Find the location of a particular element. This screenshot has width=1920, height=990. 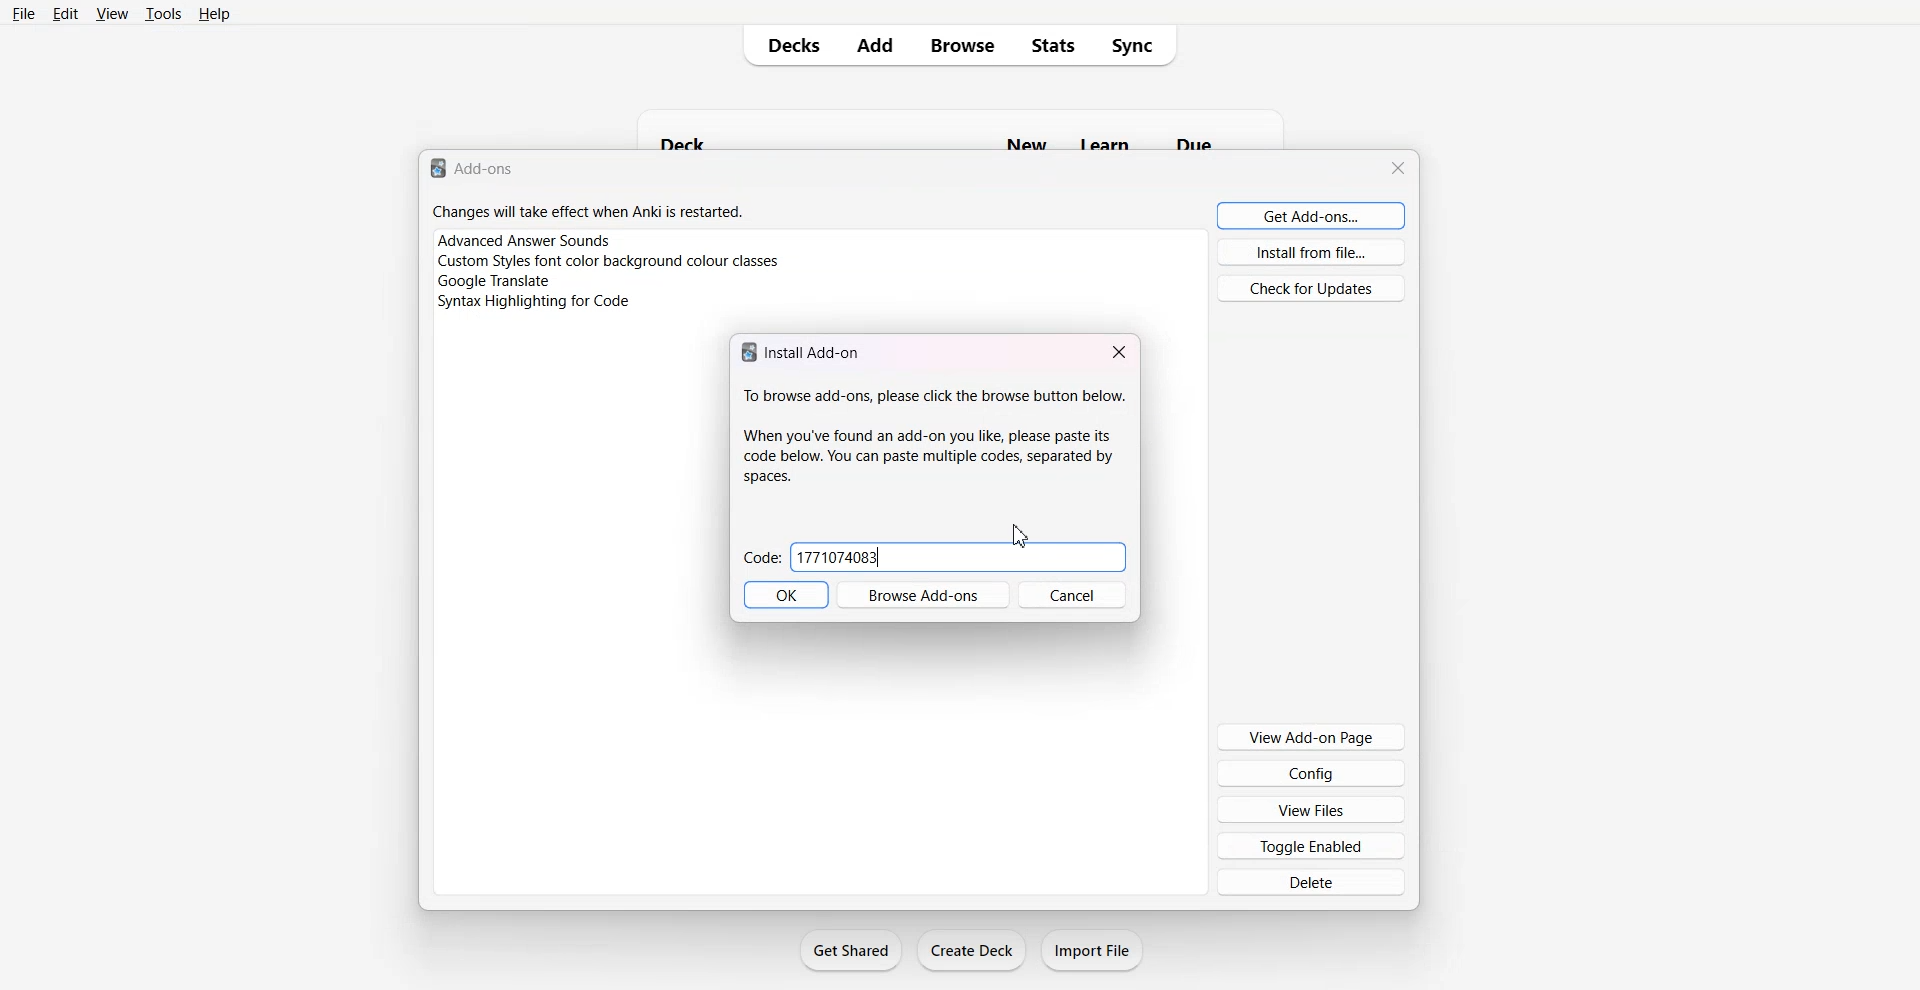

Cursor is located at coordinates (1020, 536).